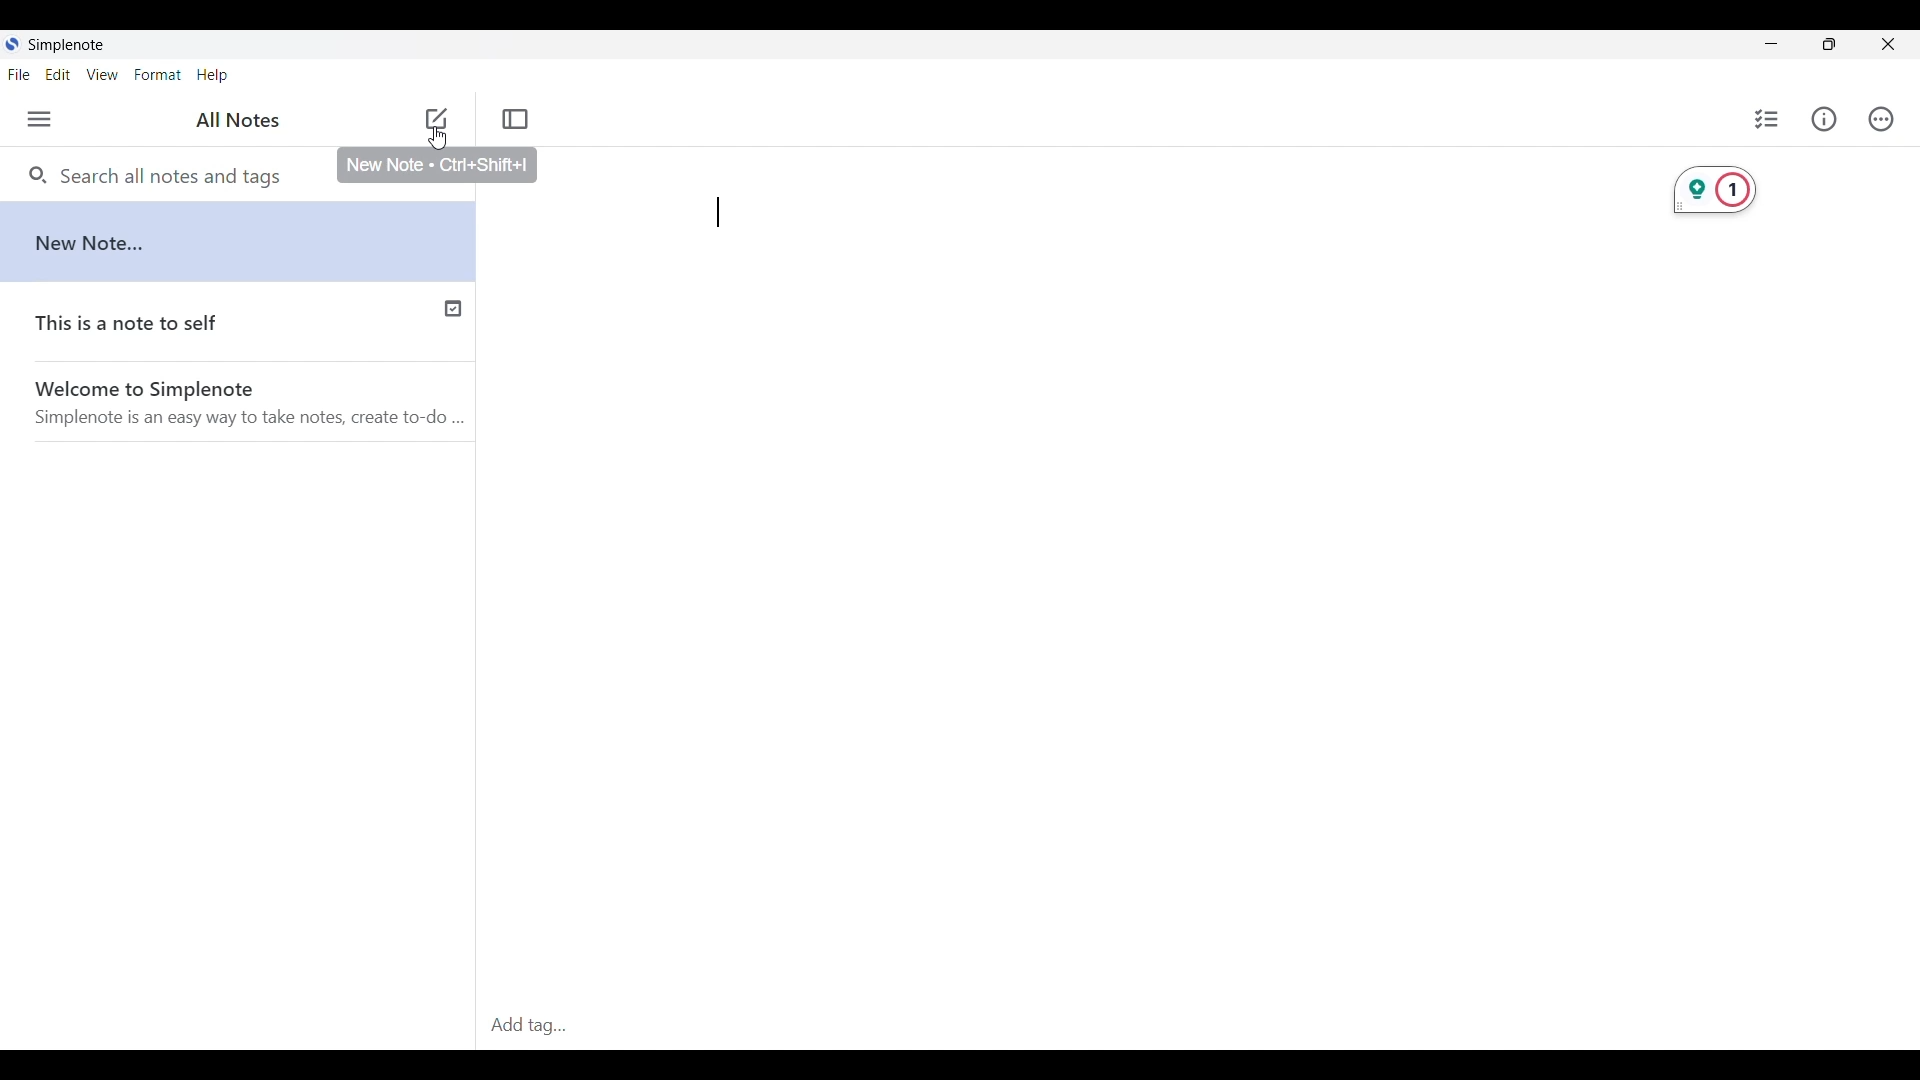 This screenshot has width=1920, height=1080. Describe the element at coordinates (19, 74) in the screenshot. I see `File menu` at that location.